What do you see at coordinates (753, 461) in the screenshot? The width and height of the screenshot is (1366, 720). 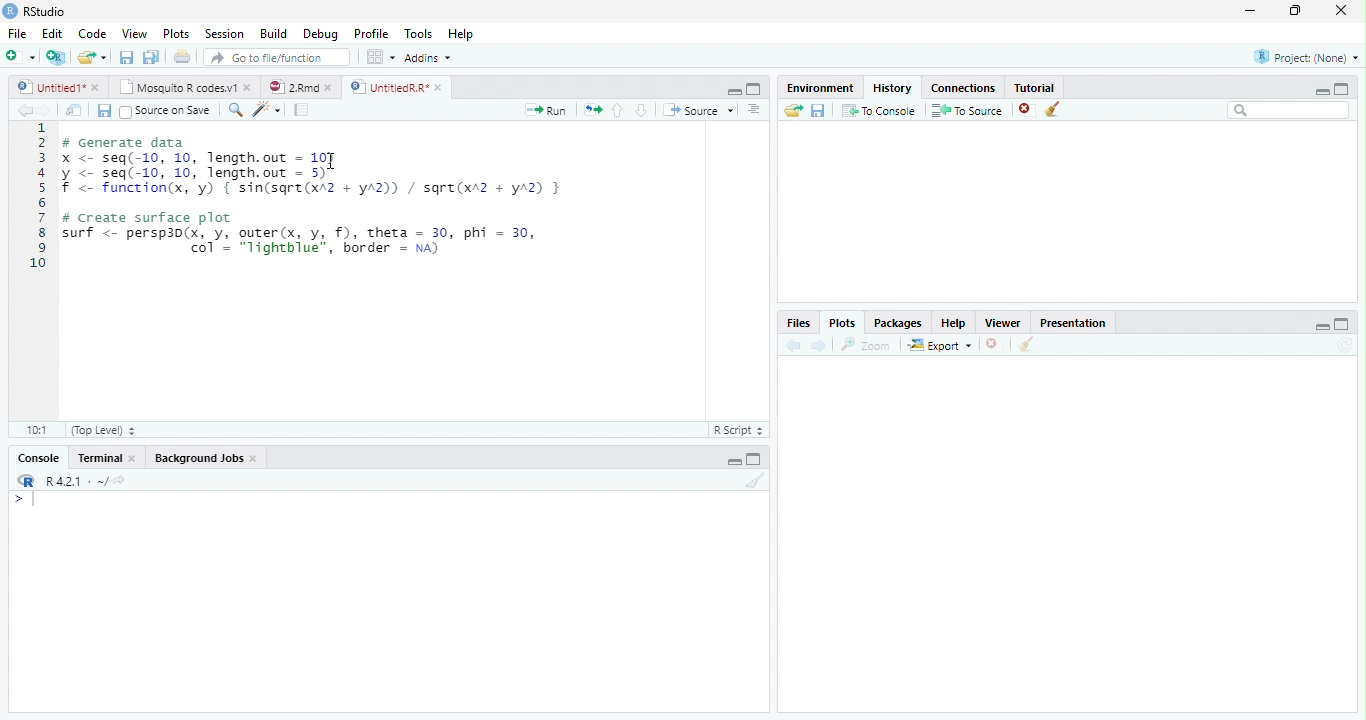 I see `Maximize` at bounding box center [753, 461].